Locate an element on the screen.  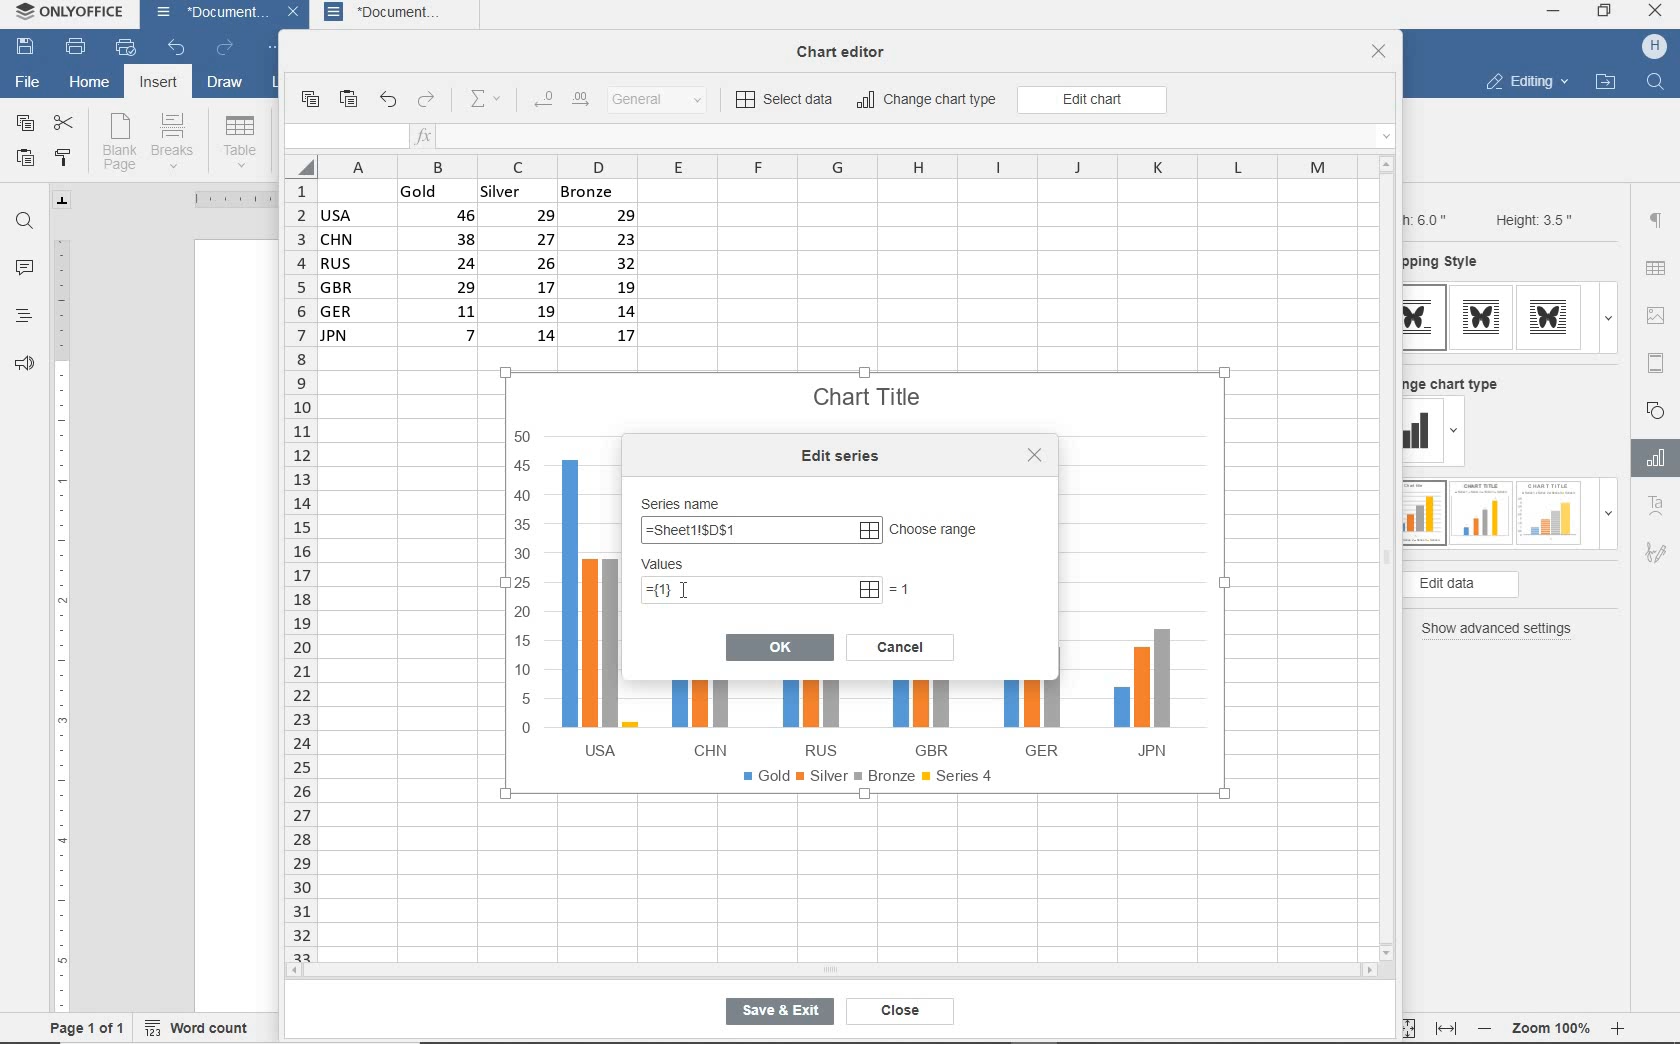
restore down is located at coordinates (1605, 13).